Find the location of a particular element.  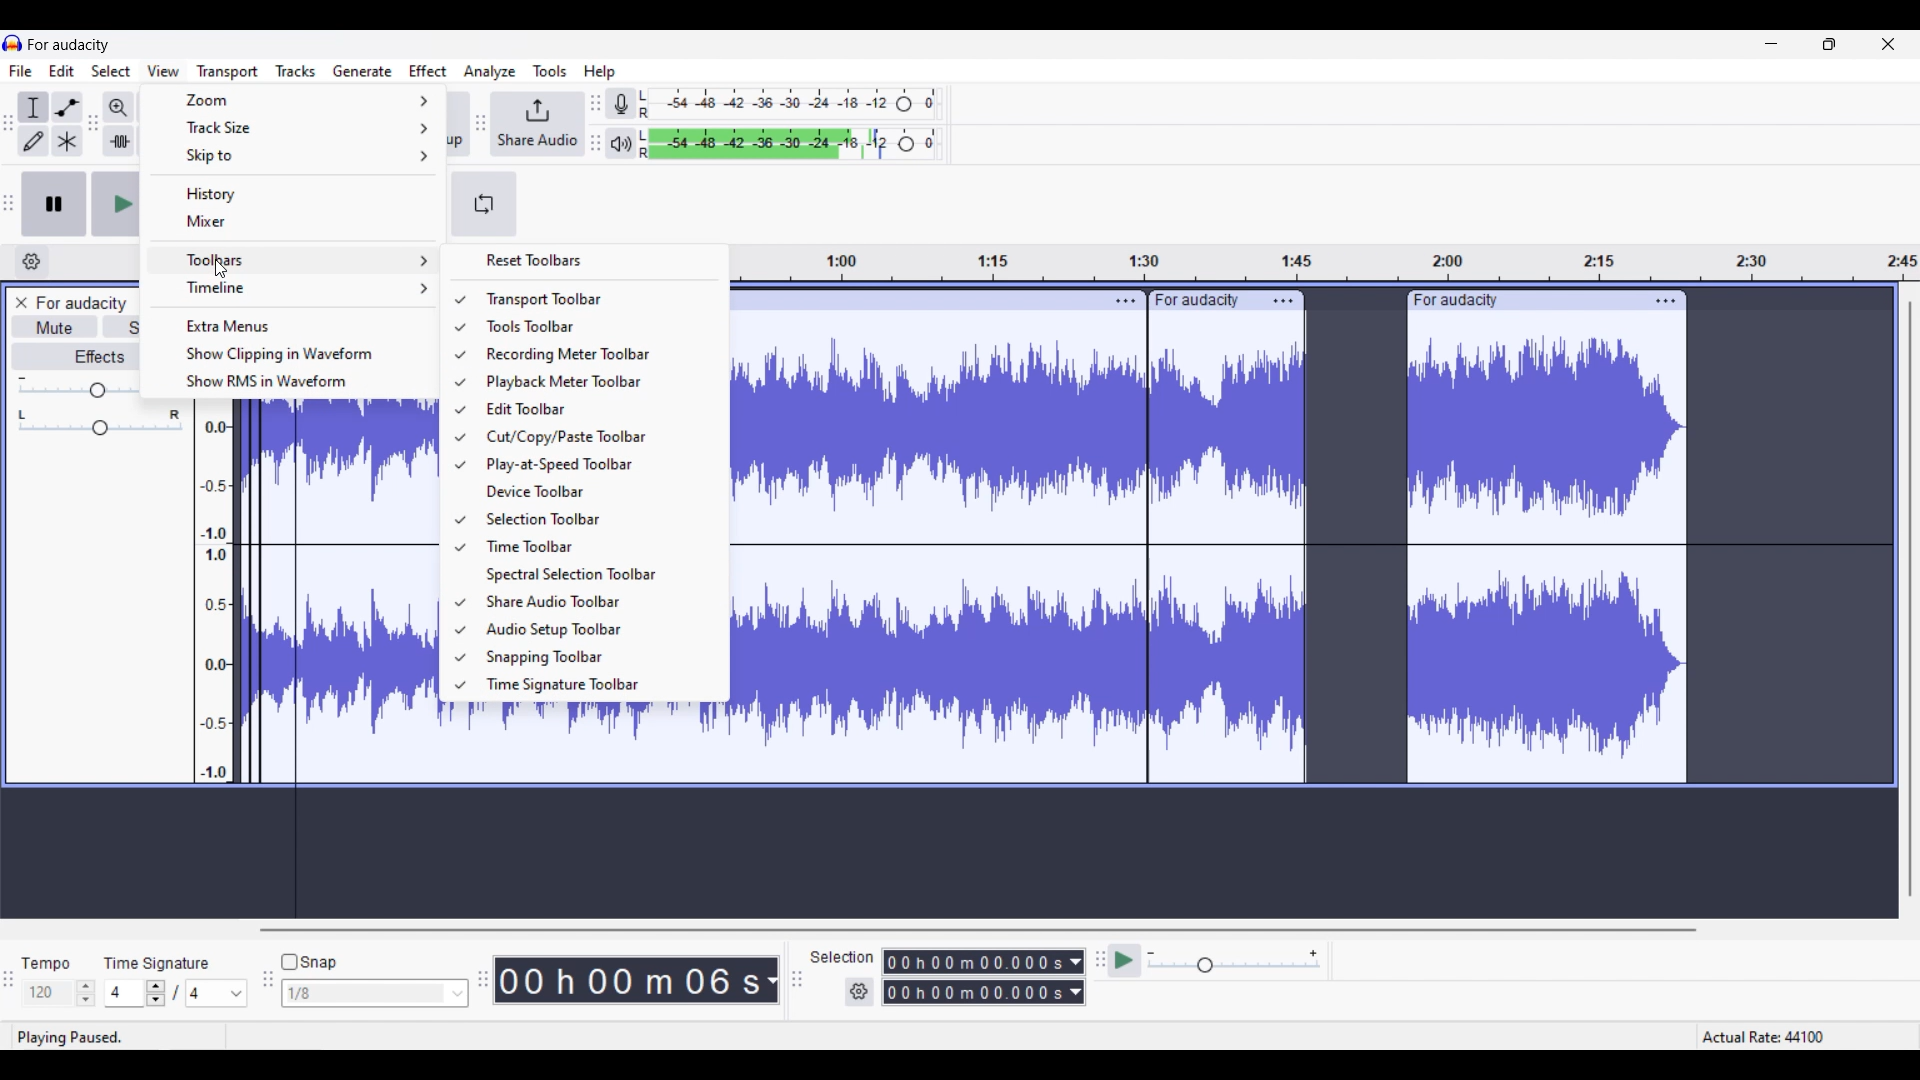

Software logo is located at coordinates (13, 43).